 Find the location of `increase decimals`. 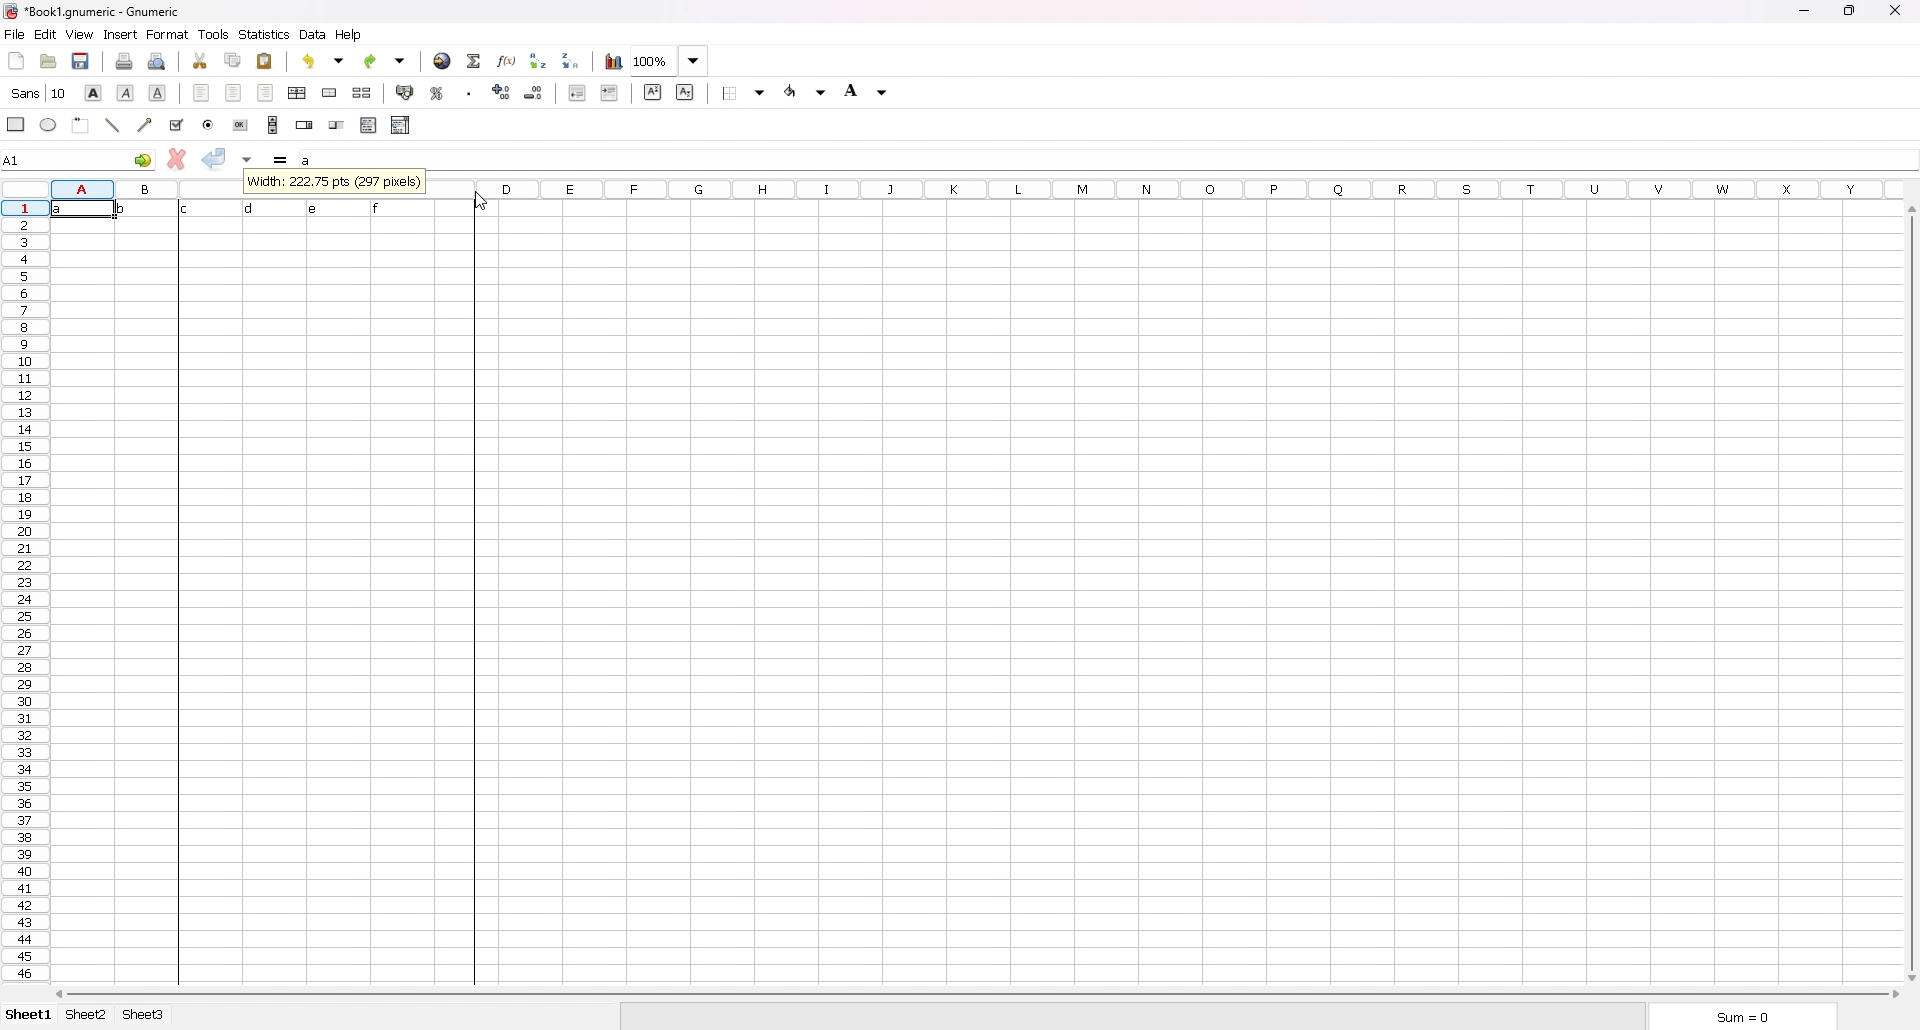

increase decimals is located at coordinates (503, 92).